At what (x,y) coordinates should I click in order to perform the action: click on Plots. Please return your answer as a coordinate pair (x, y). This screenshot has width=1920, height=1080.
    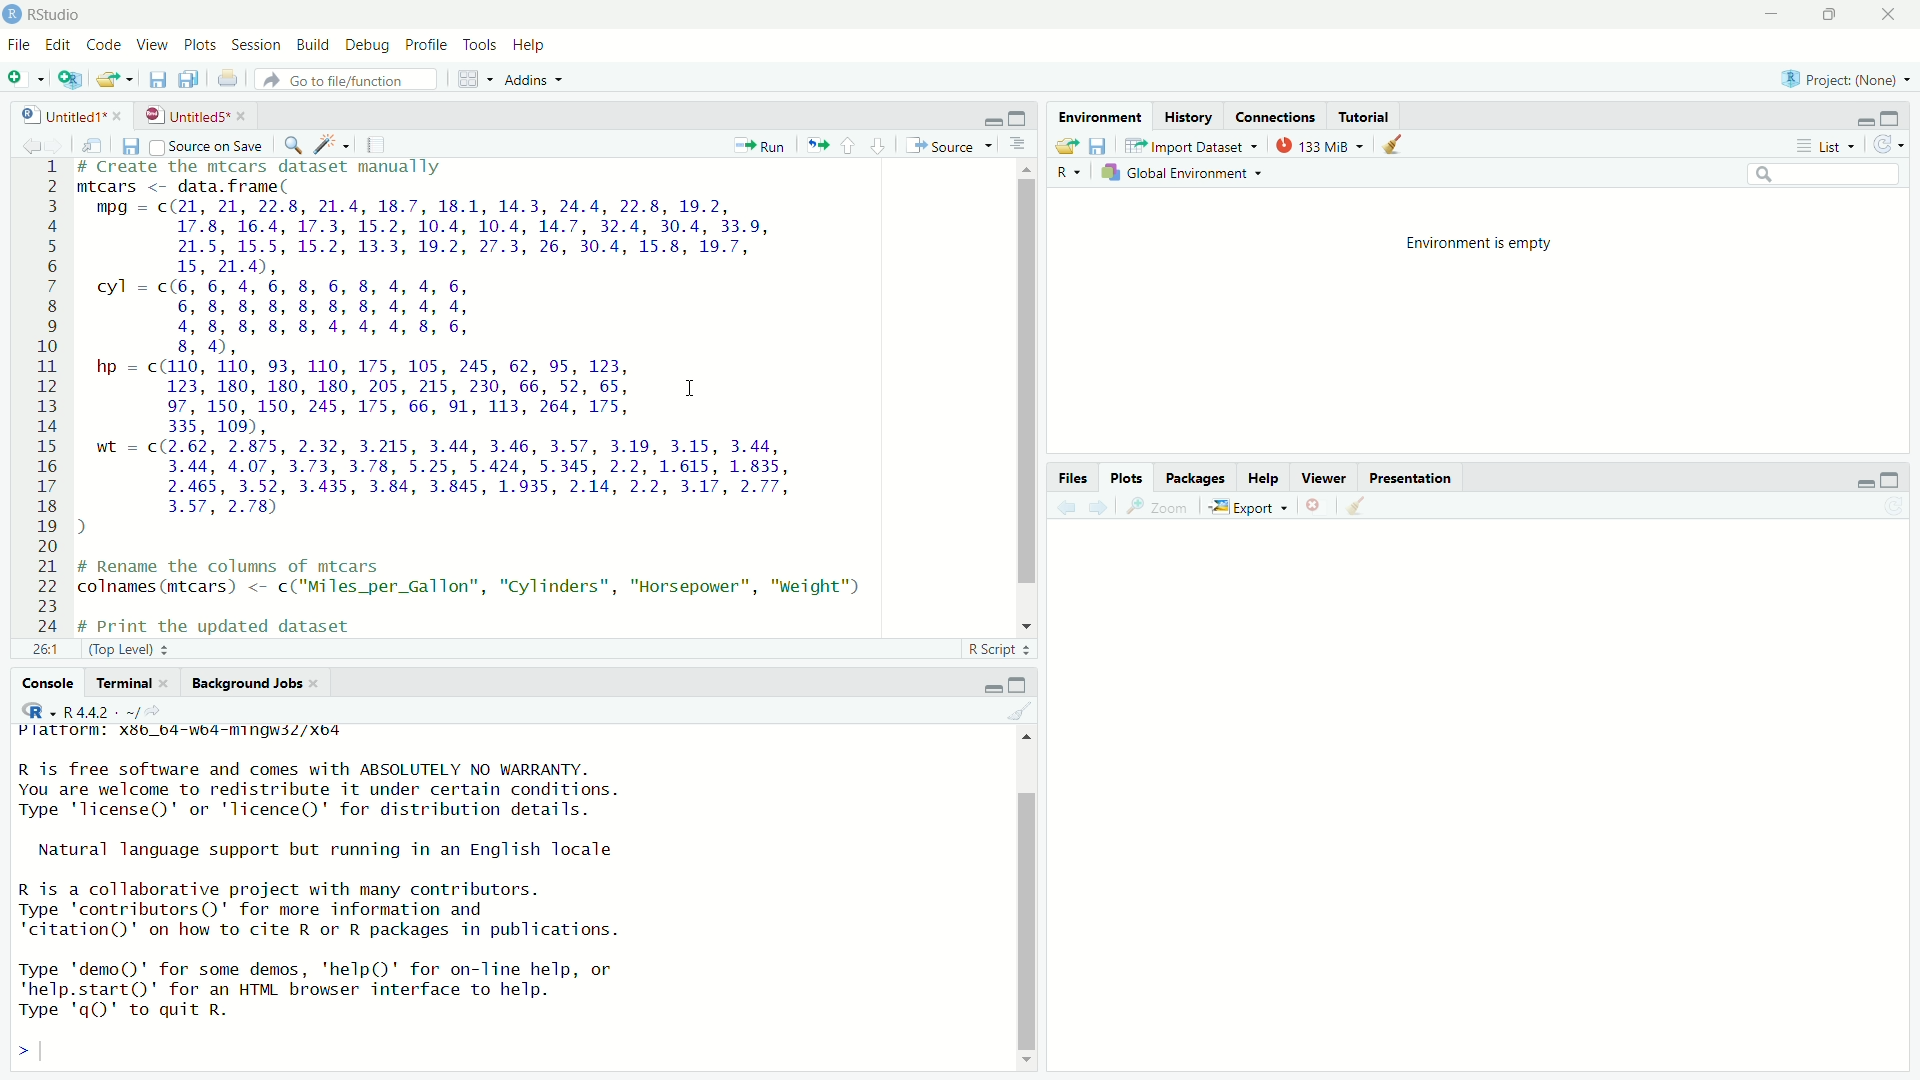
    Looking at the image, I should click on (198, 43).